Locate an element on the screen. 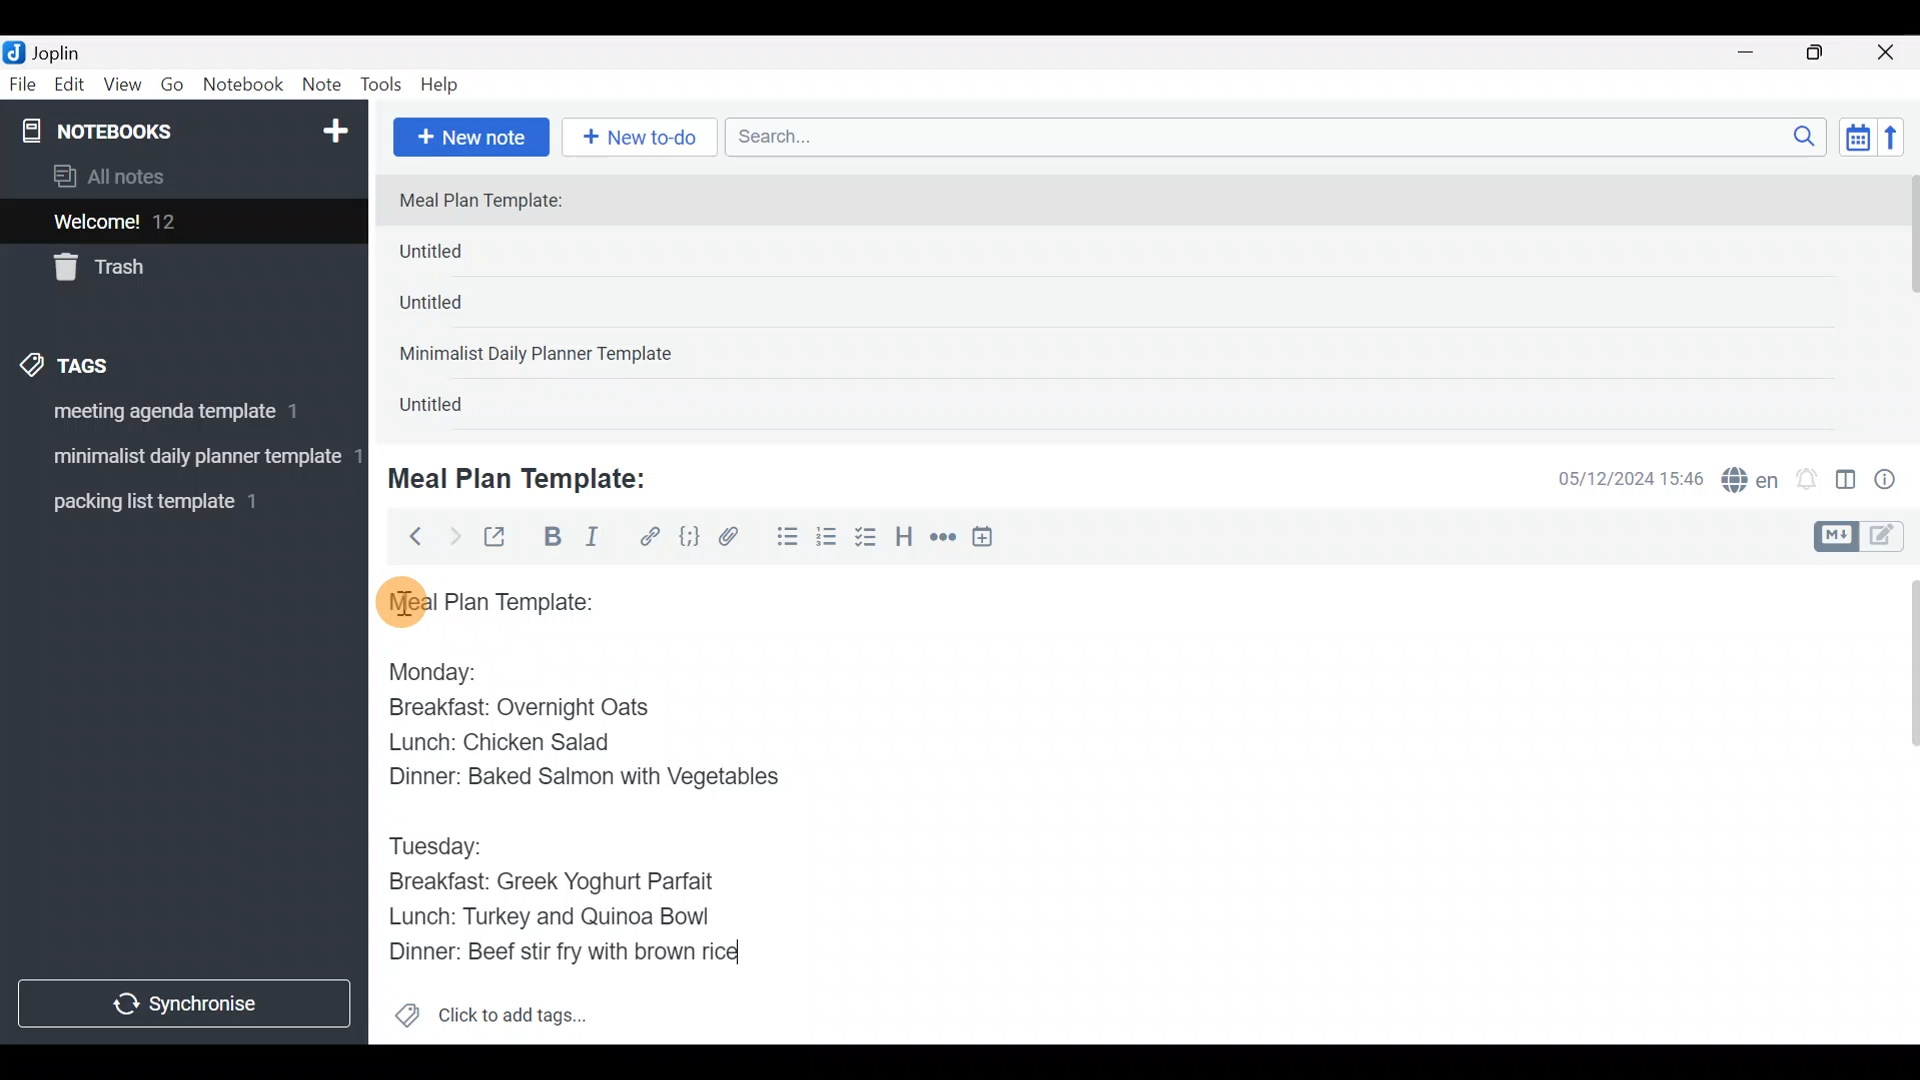  Italic is located at coordinates (590, 541).